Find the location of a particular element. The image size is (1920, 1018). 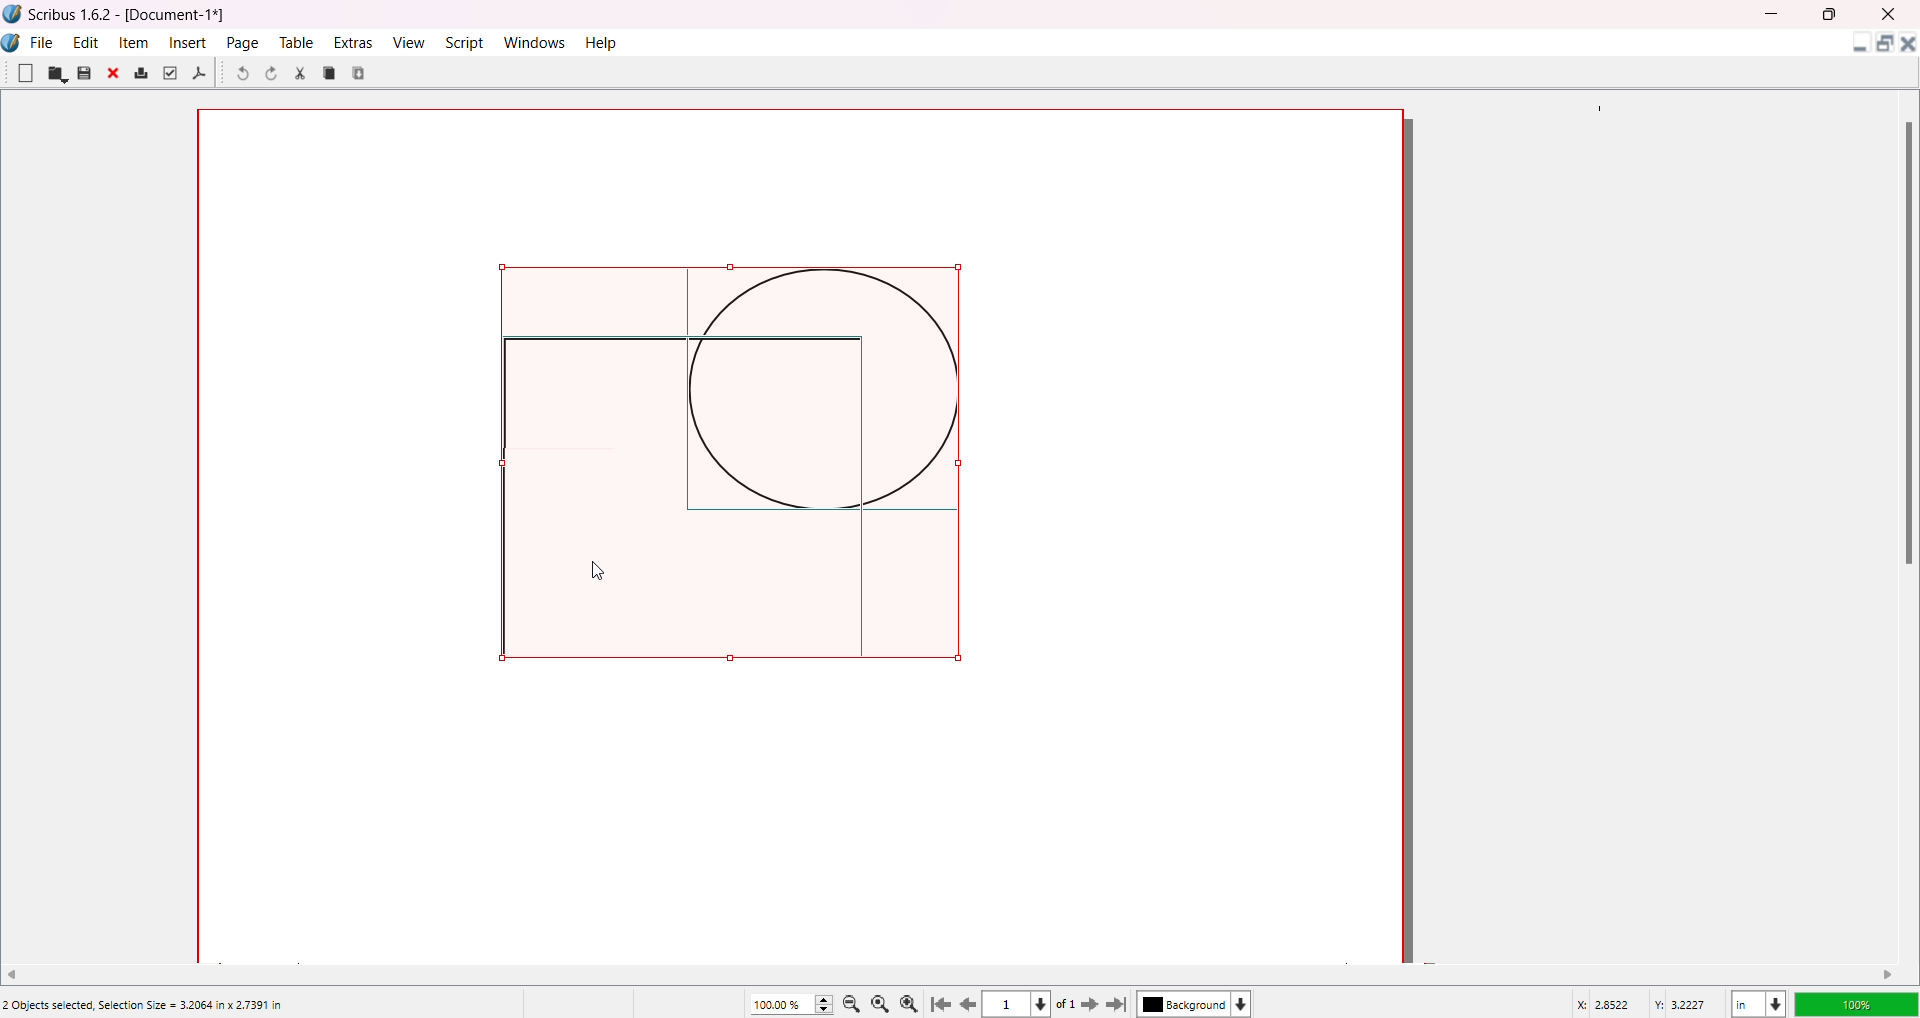

Maximize Document is located at coordinates (1883, 47).